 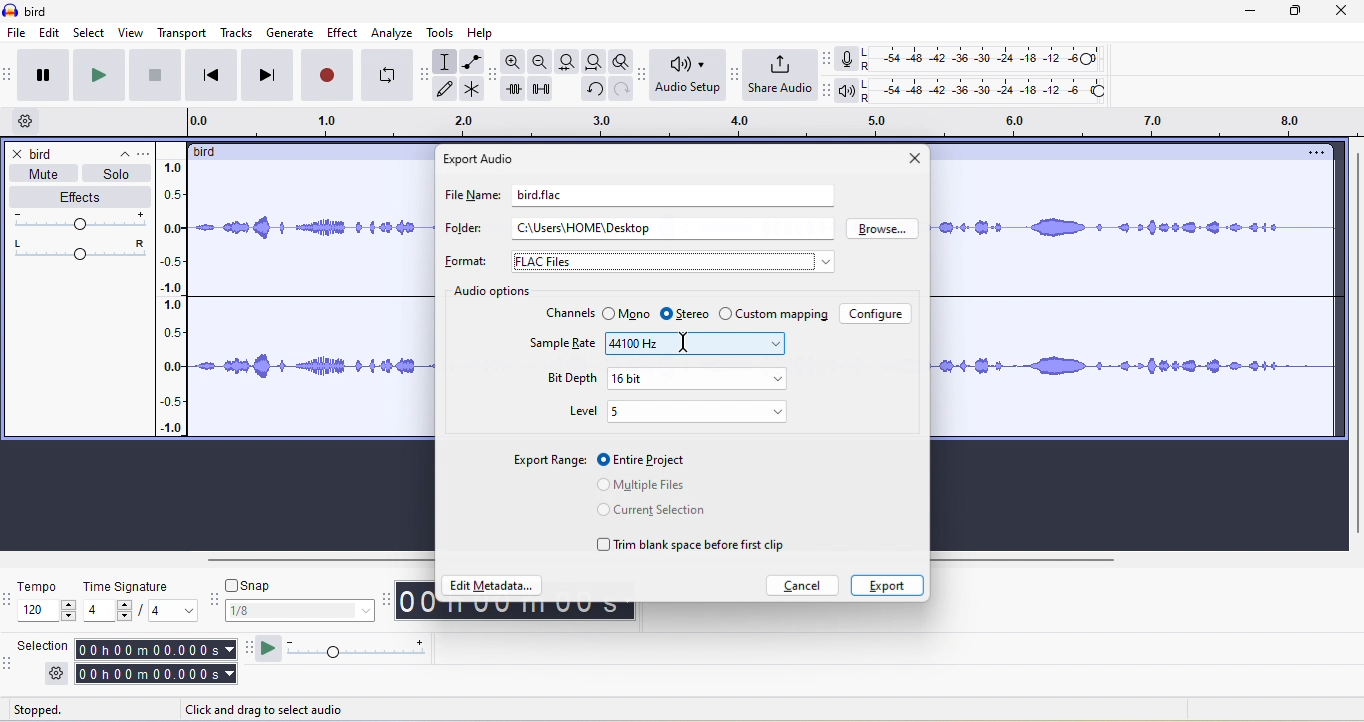 What do you see at coordinates (28, 11) in the screenshot?
I see `title` at bounding box center [28, 11].